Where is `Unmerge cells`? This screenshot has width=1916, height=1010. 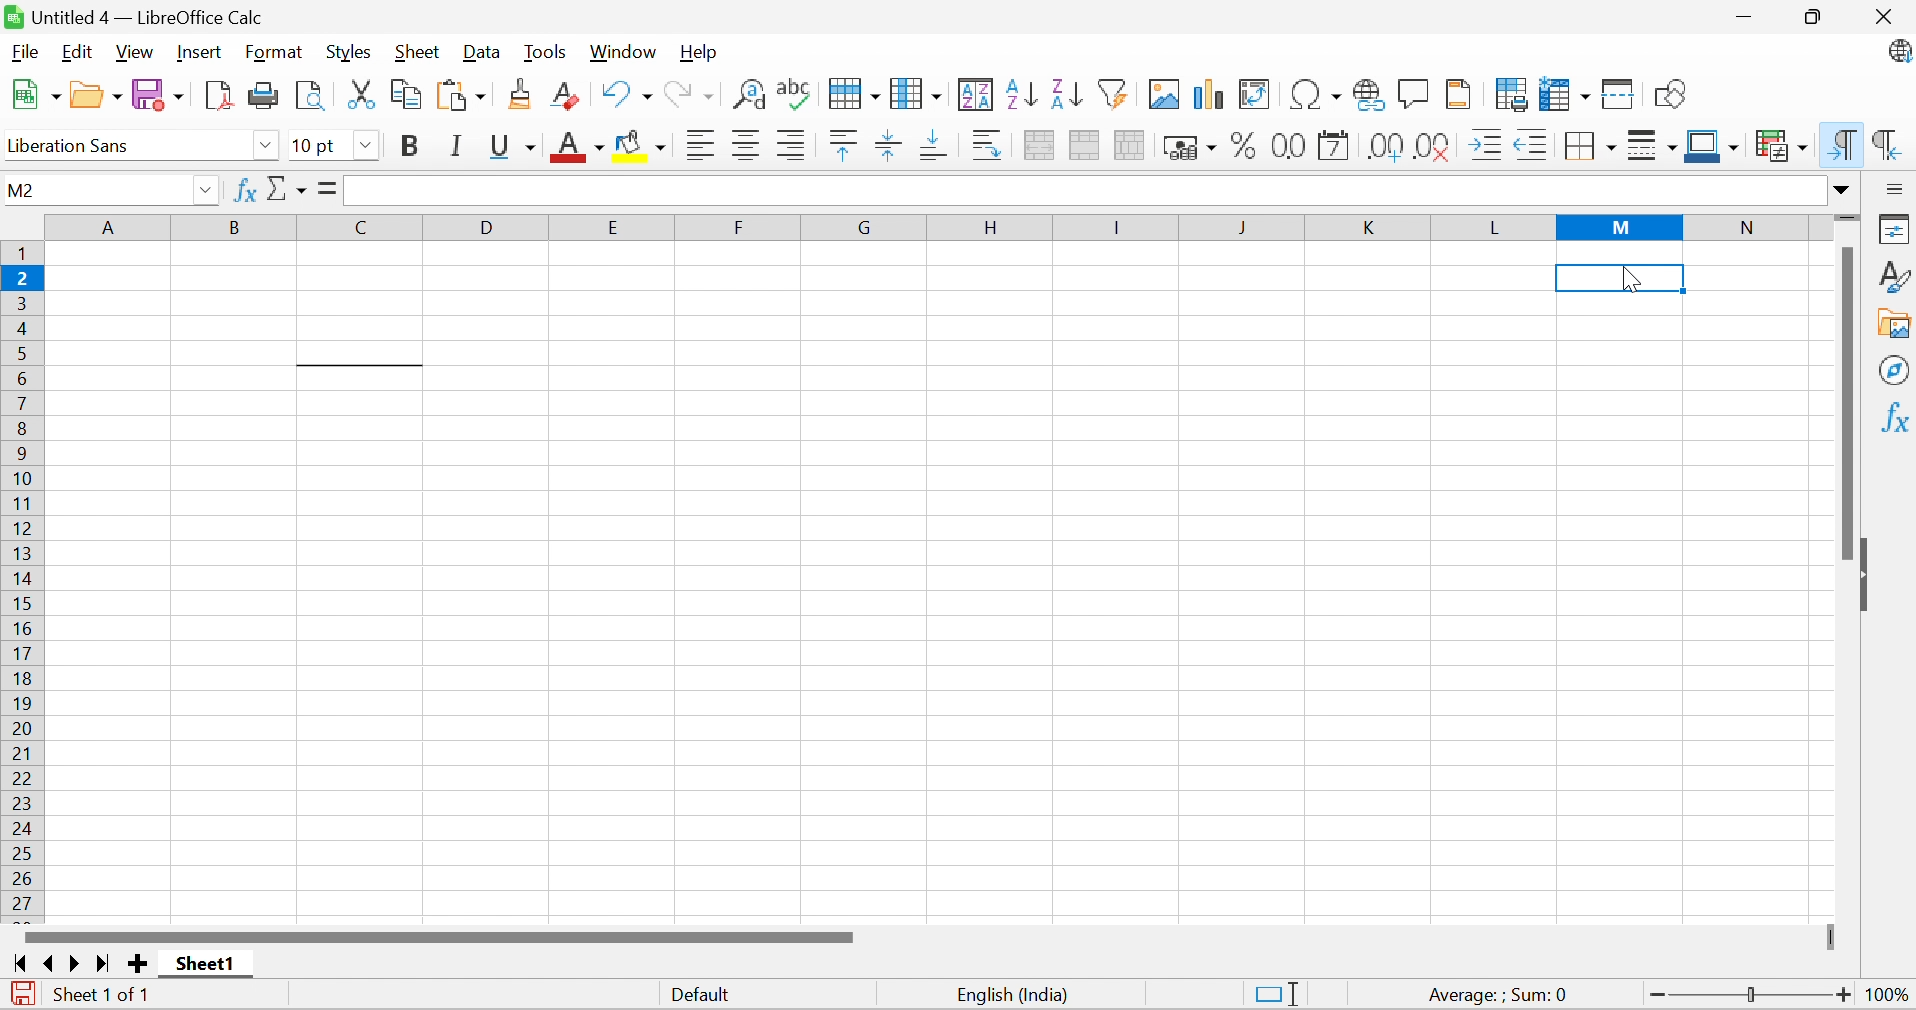
Unmerge cells is located at coordinates (1129, 143).